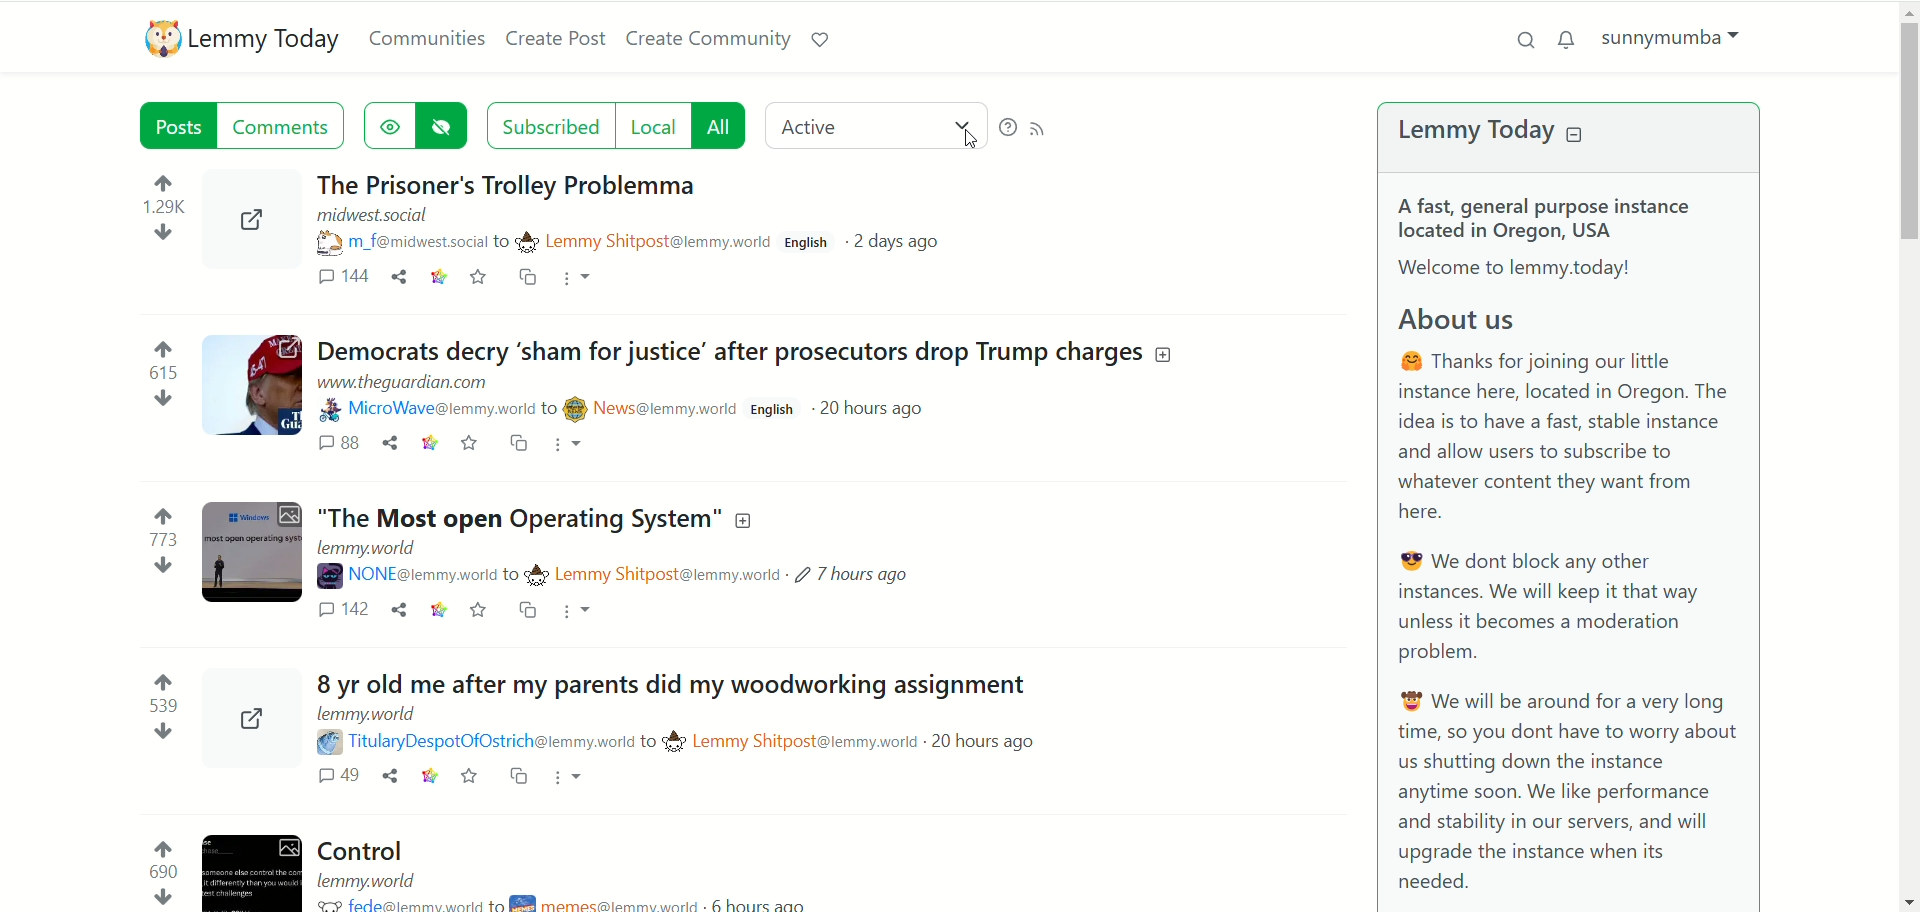  Describe the element at coordinates (483, 610) in the screenshot. I see `favorite` at that location.